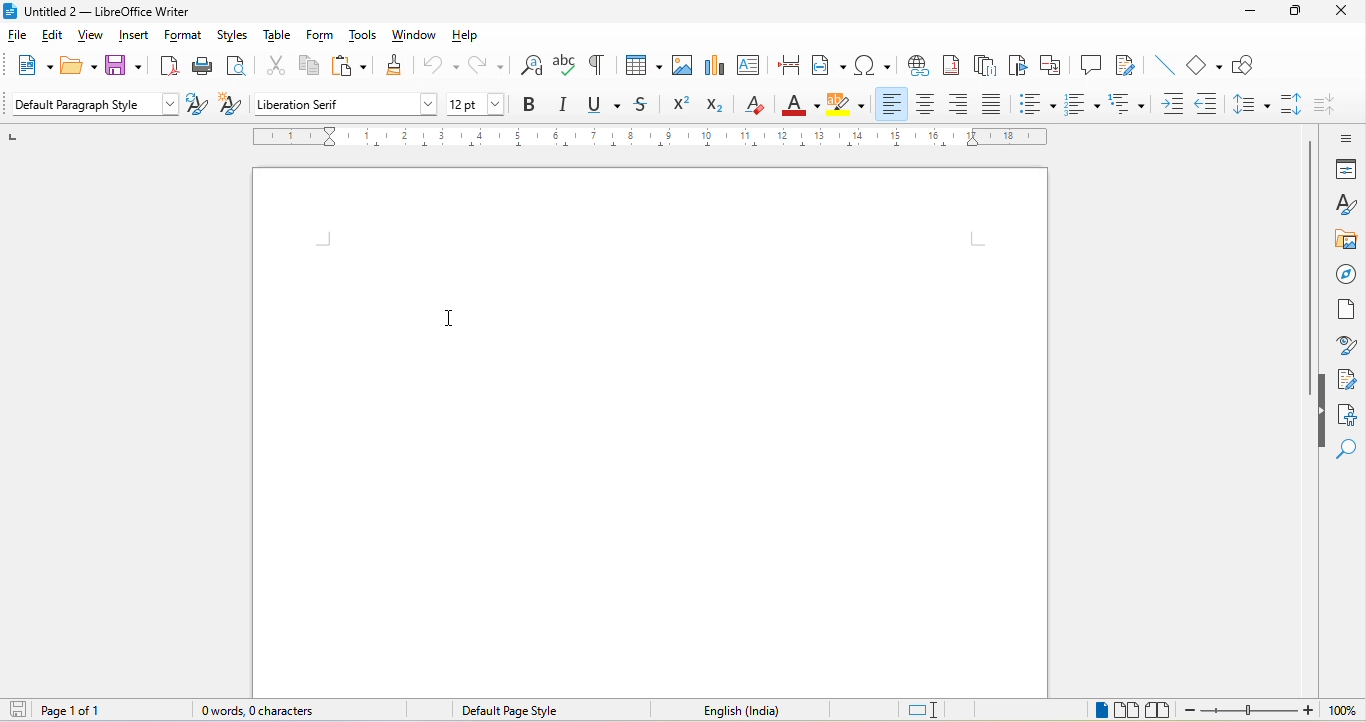 This screenshot has height=722, width=1366. What do you see at coordinates (847, 107) in the screenshot?
I see `character highlighting` at bounding box center [847, 107].